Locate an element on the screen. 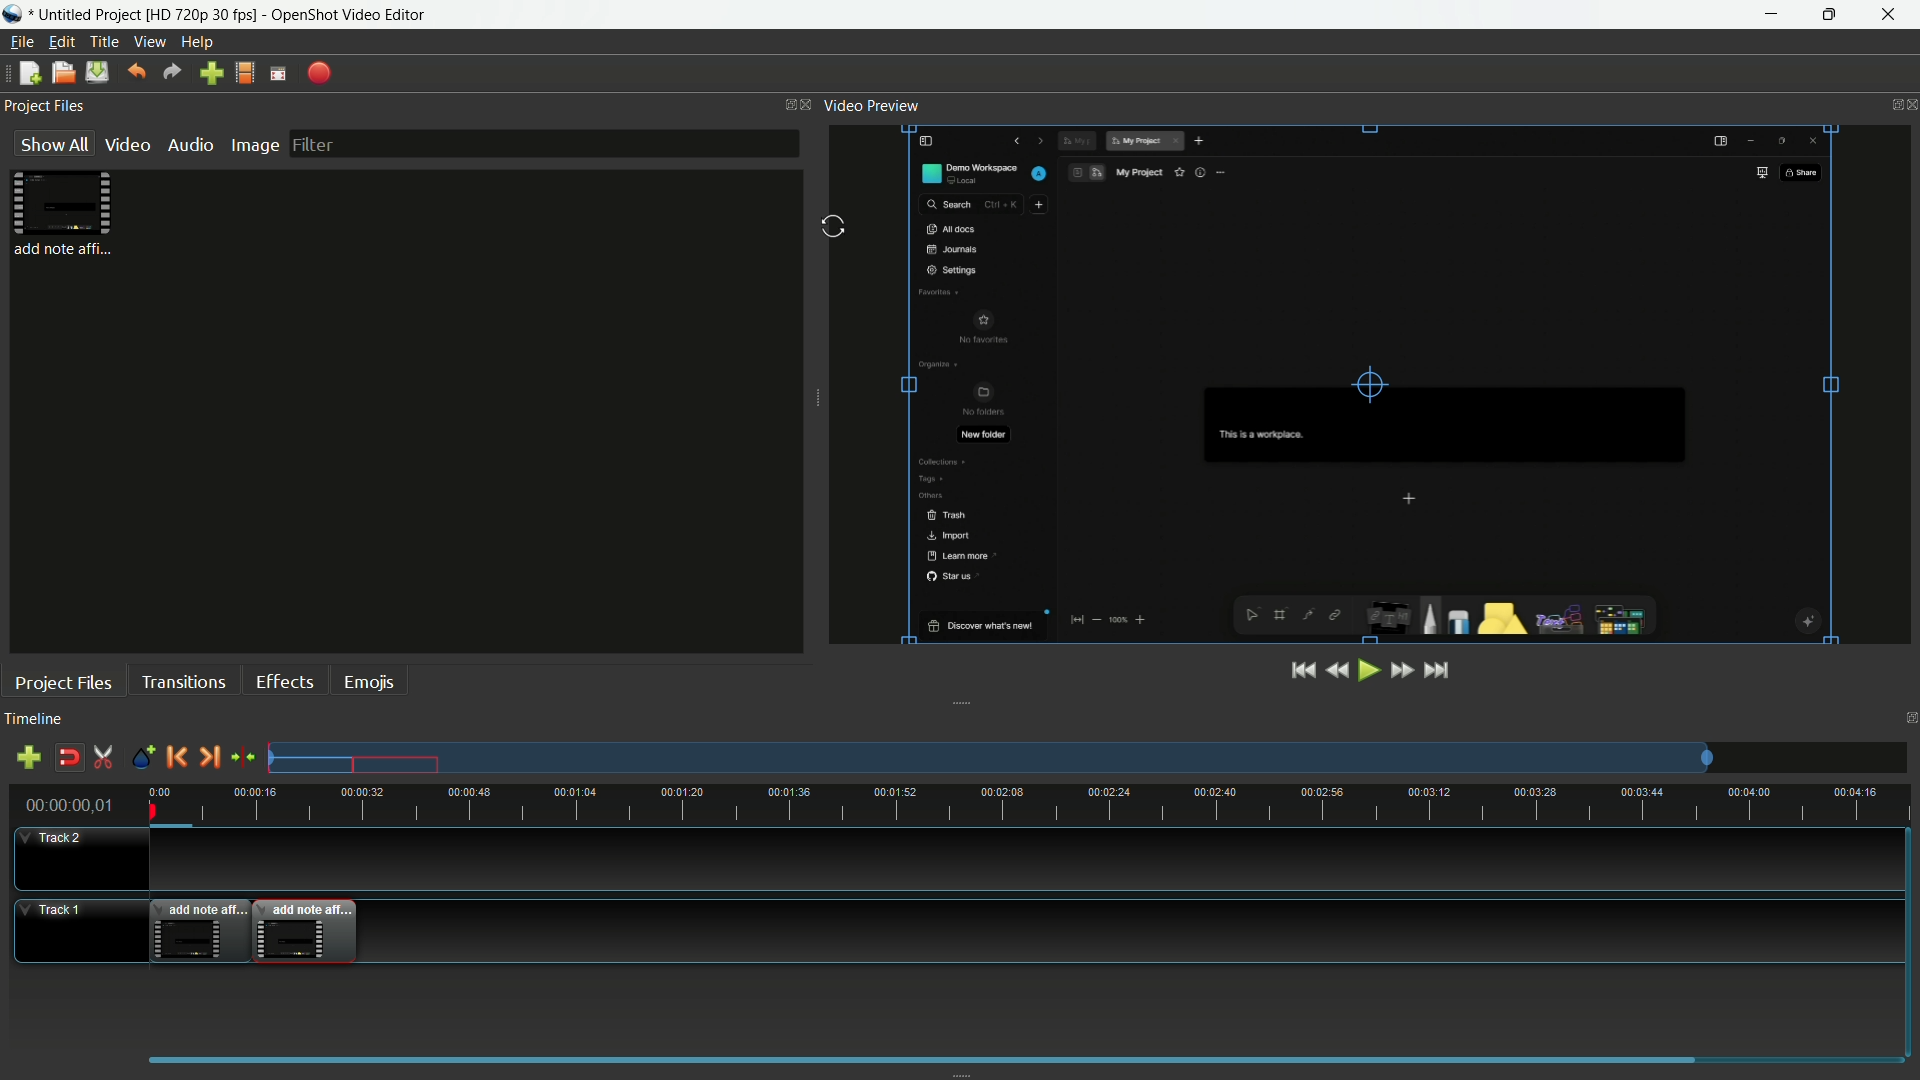  export is located at coordinates (317, 73).